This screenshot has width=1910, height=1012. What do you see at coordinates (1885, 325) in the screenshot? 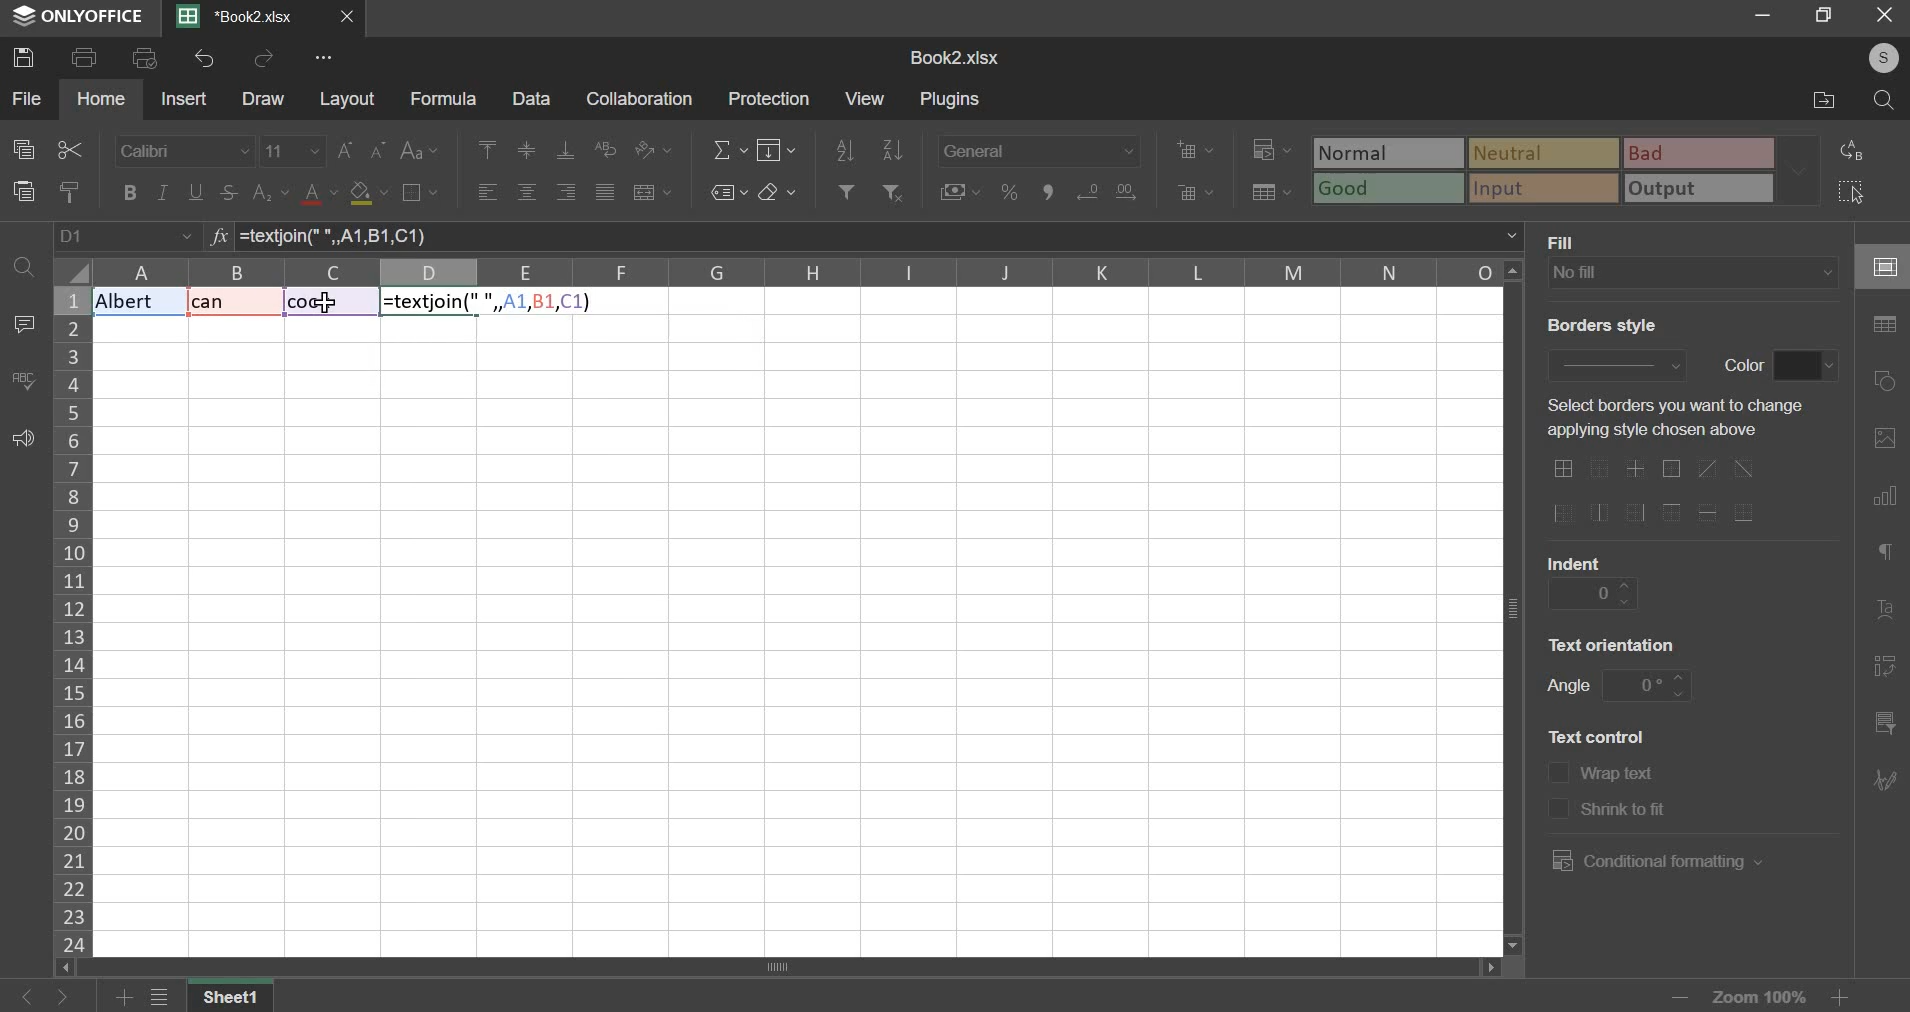
I see `table` at bounding box center [1885, 325].